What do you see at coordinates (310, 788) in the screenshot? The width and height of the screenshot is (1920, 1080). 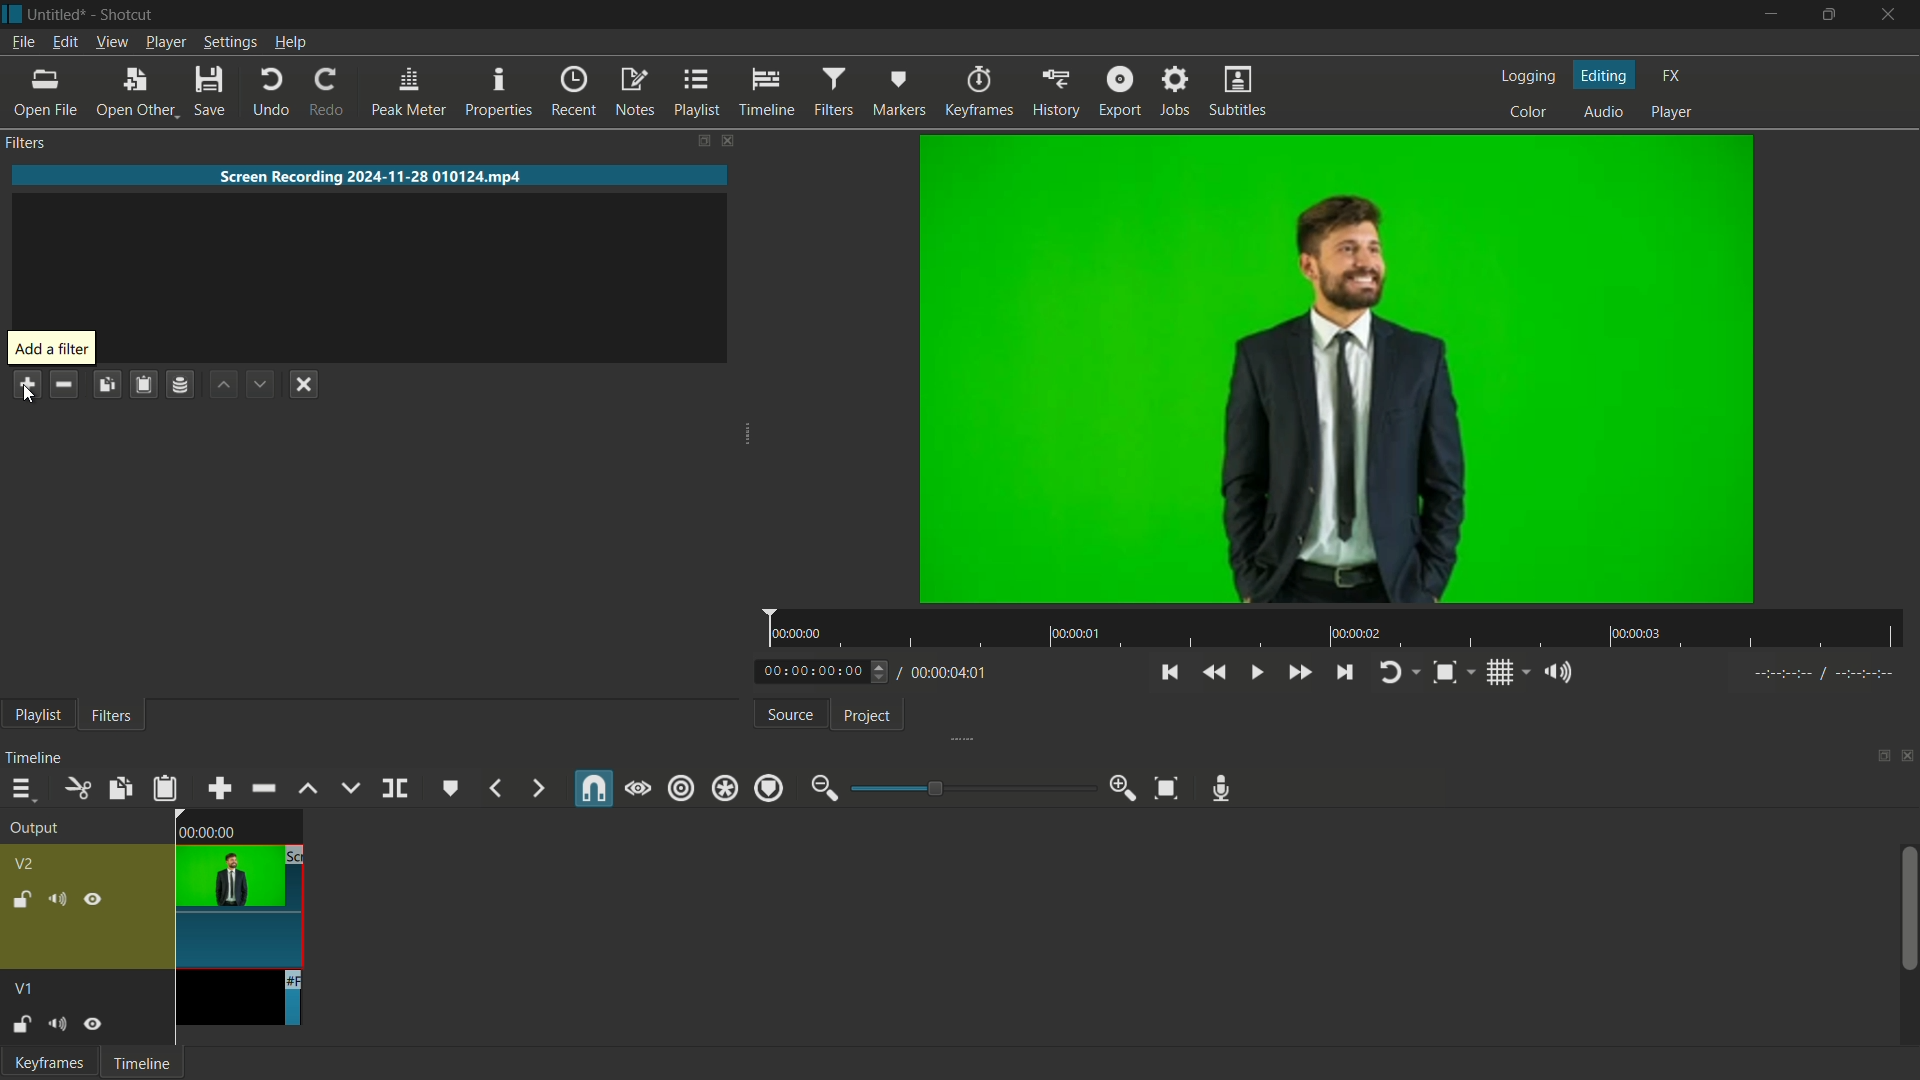 I see `lift` at bounding box center [310, 788].